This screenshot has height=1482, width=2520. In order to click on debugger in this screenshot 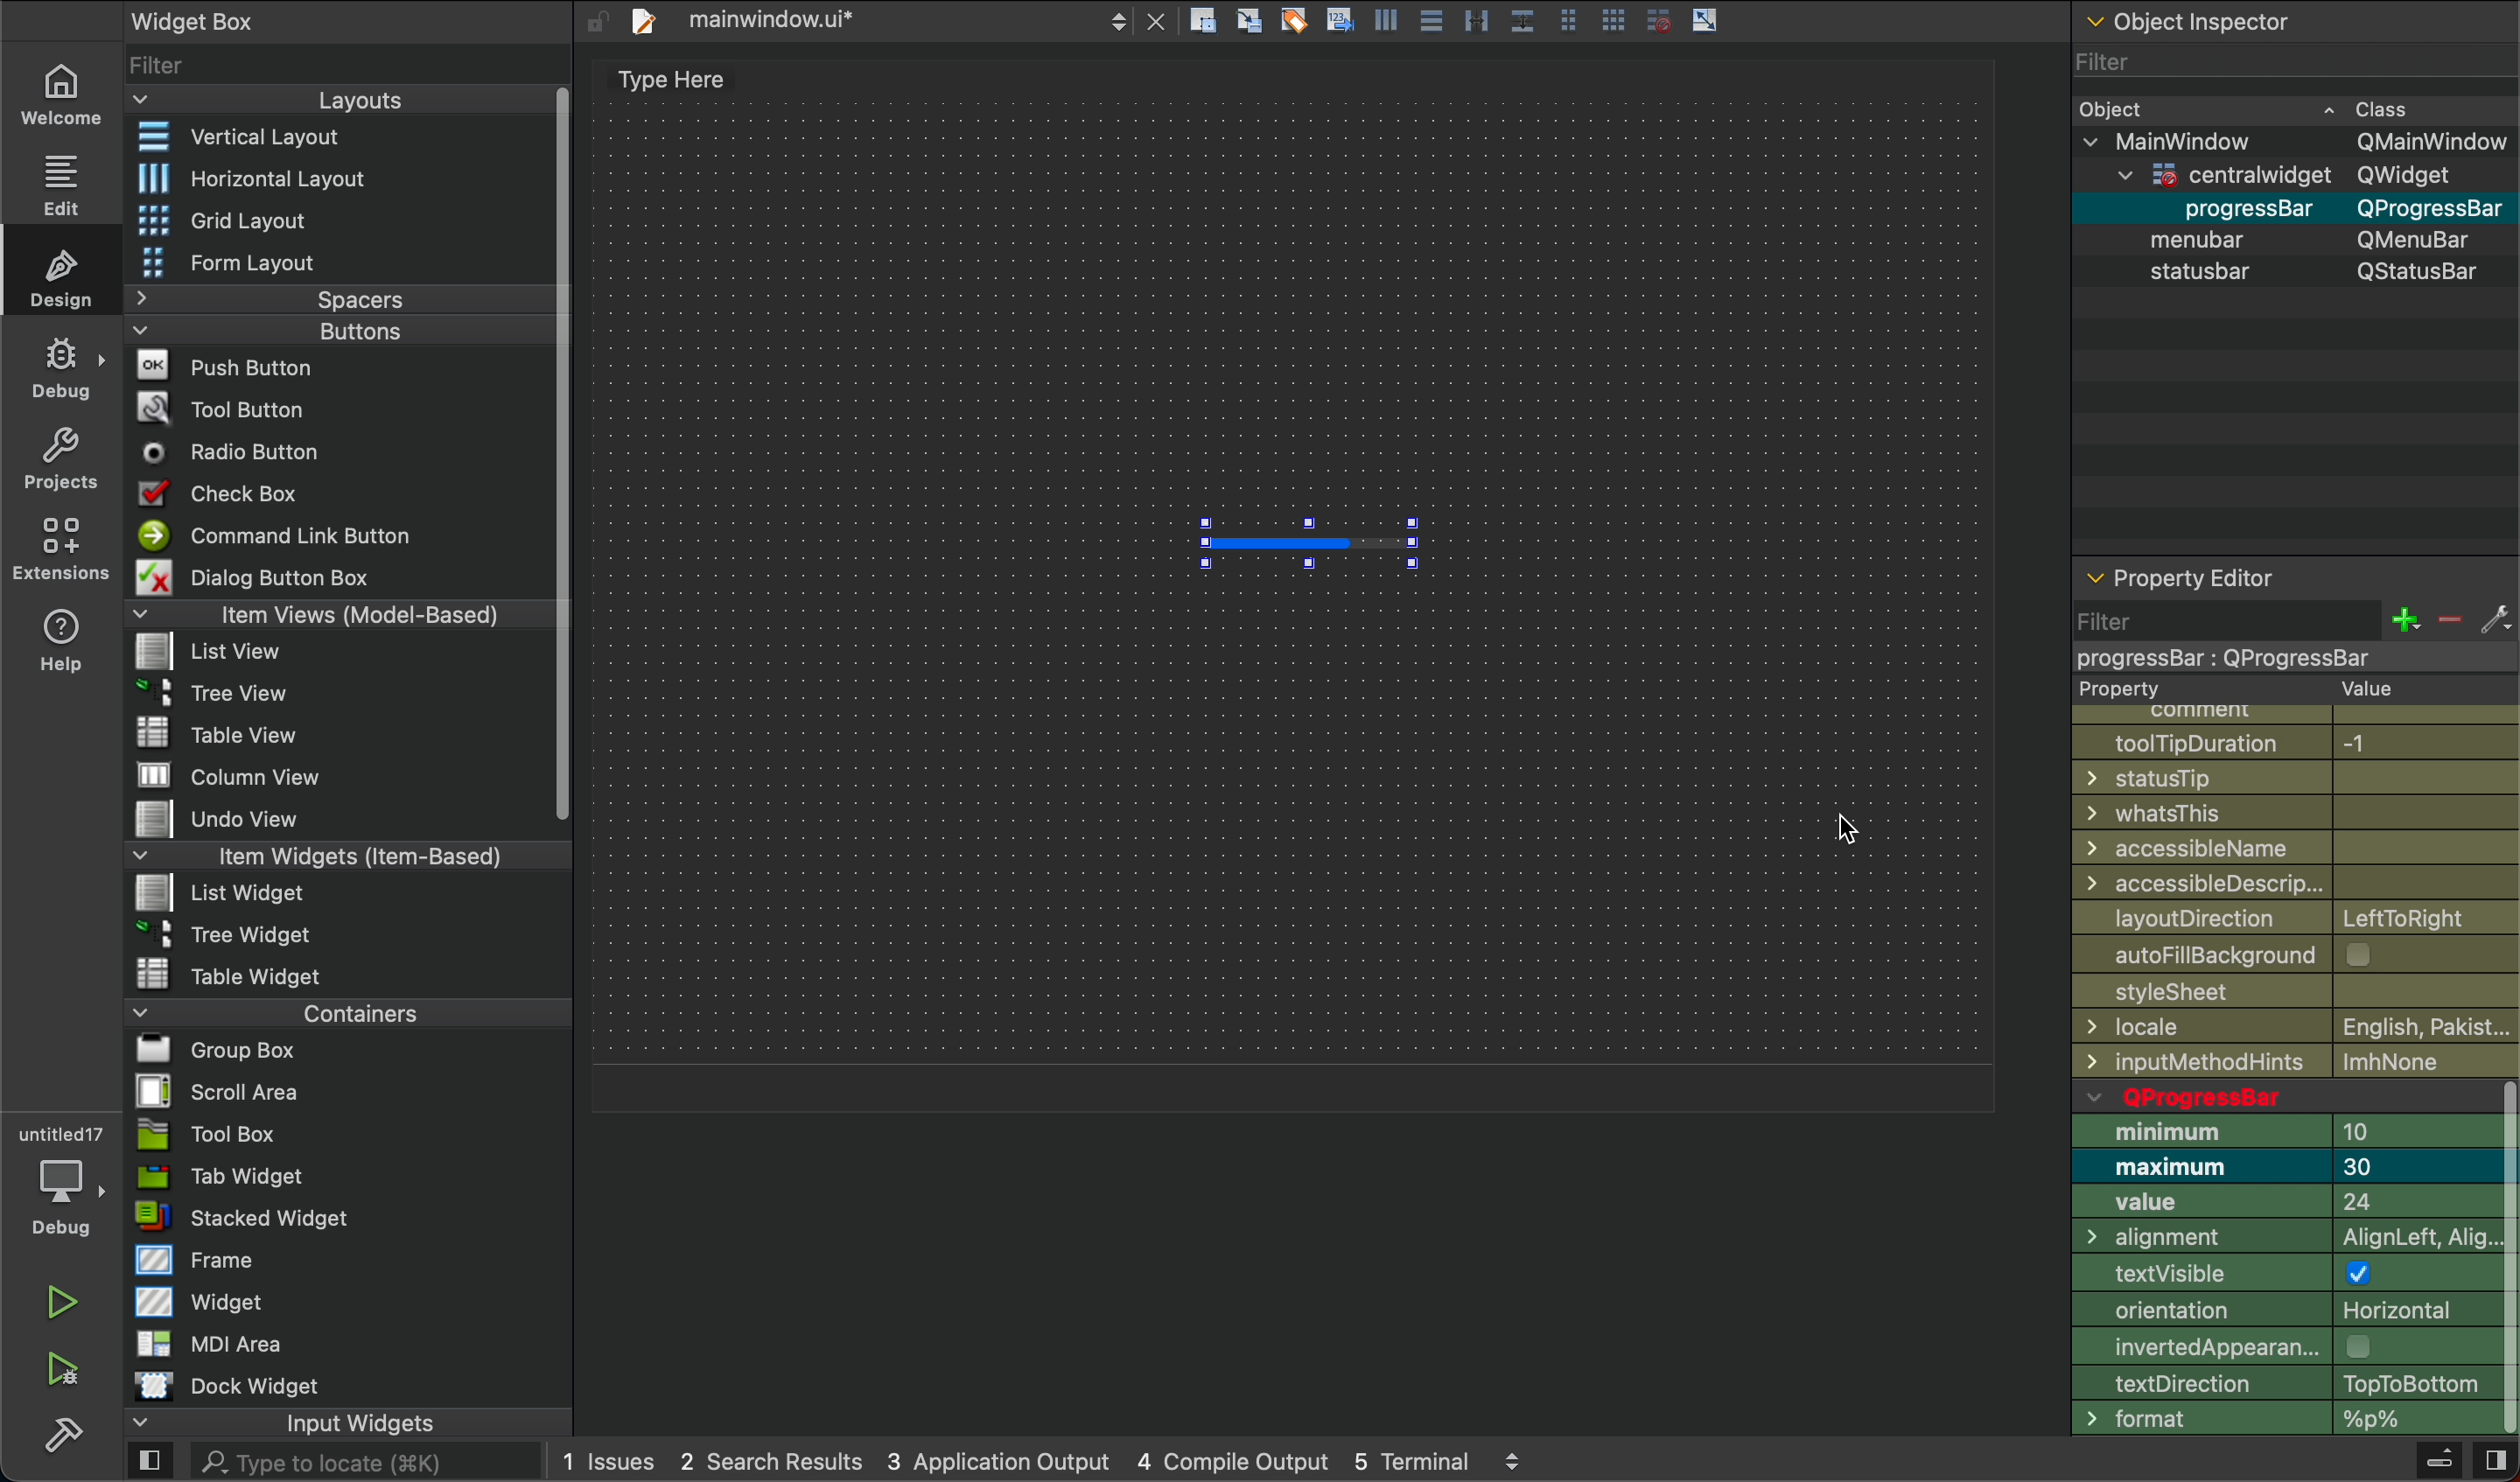, I will do `click(60, 1177)`.